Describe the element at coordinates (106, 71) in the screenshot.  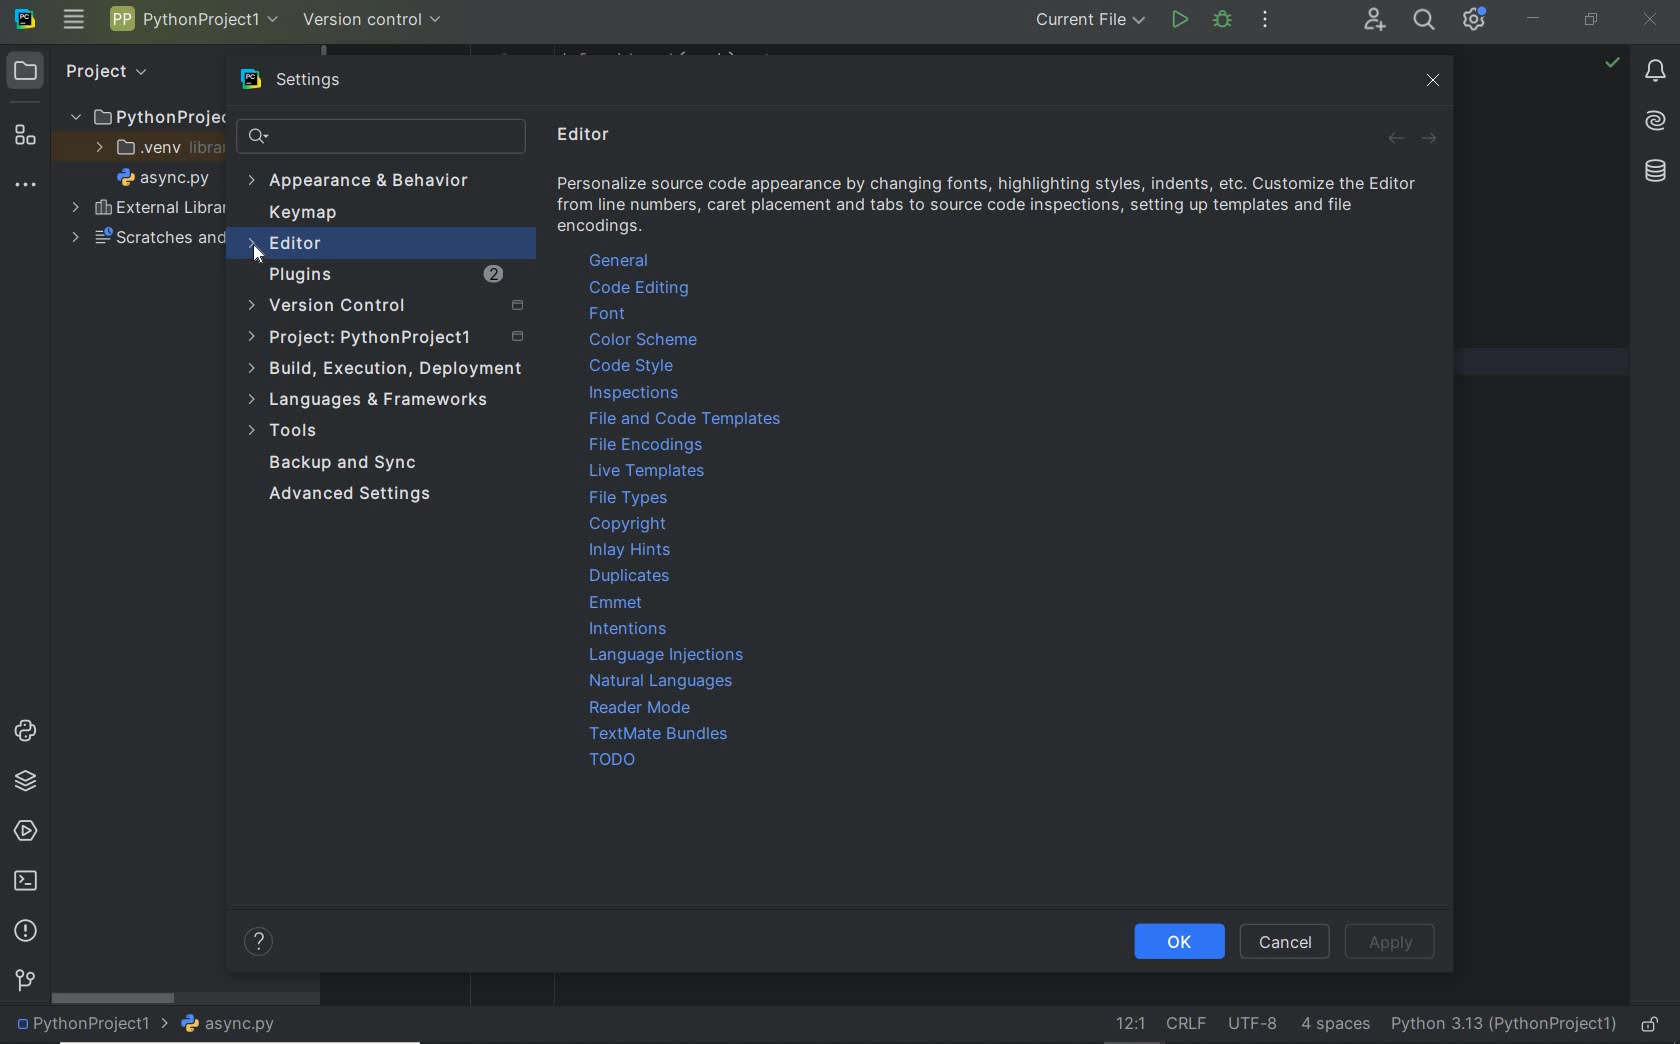
I see `Project` at that location.